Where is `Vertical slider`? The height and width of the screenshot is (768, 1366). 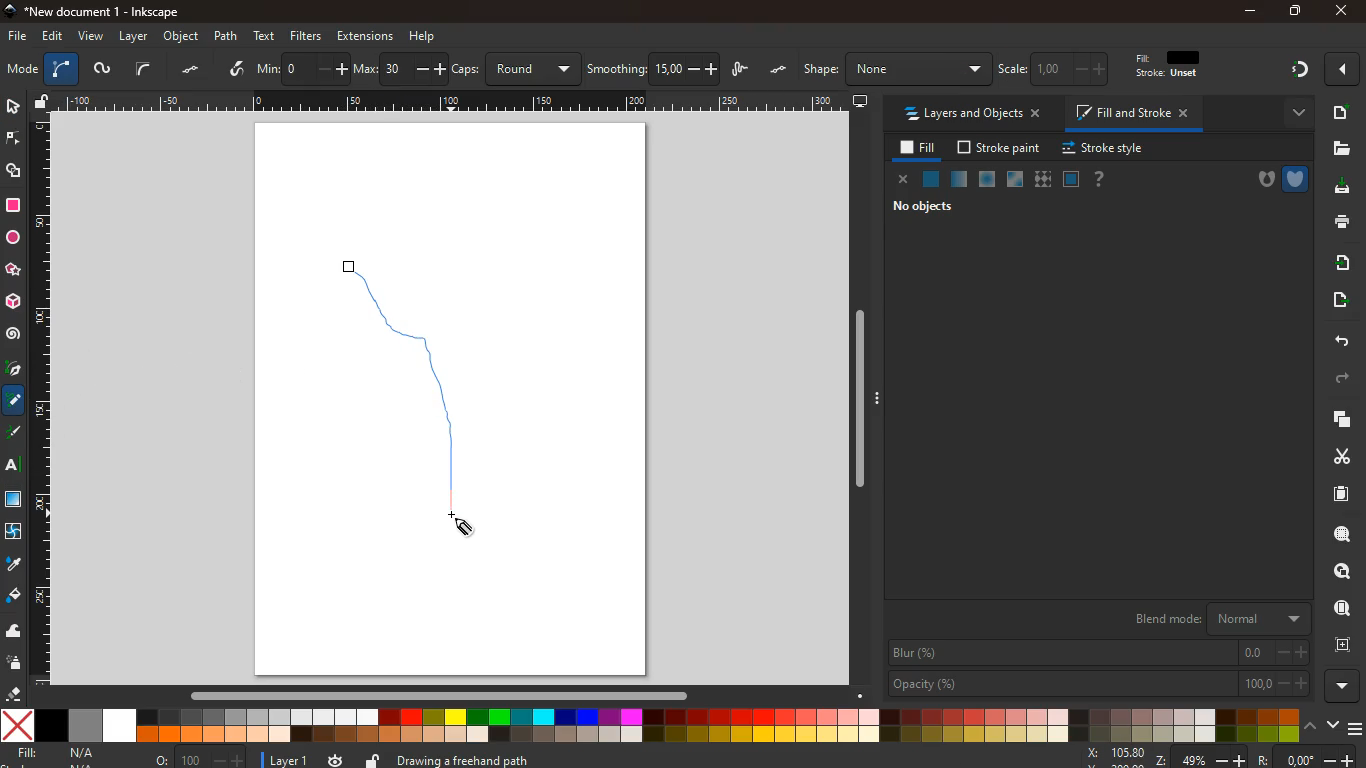 Vertical slider is located at coordinates (862, 399).